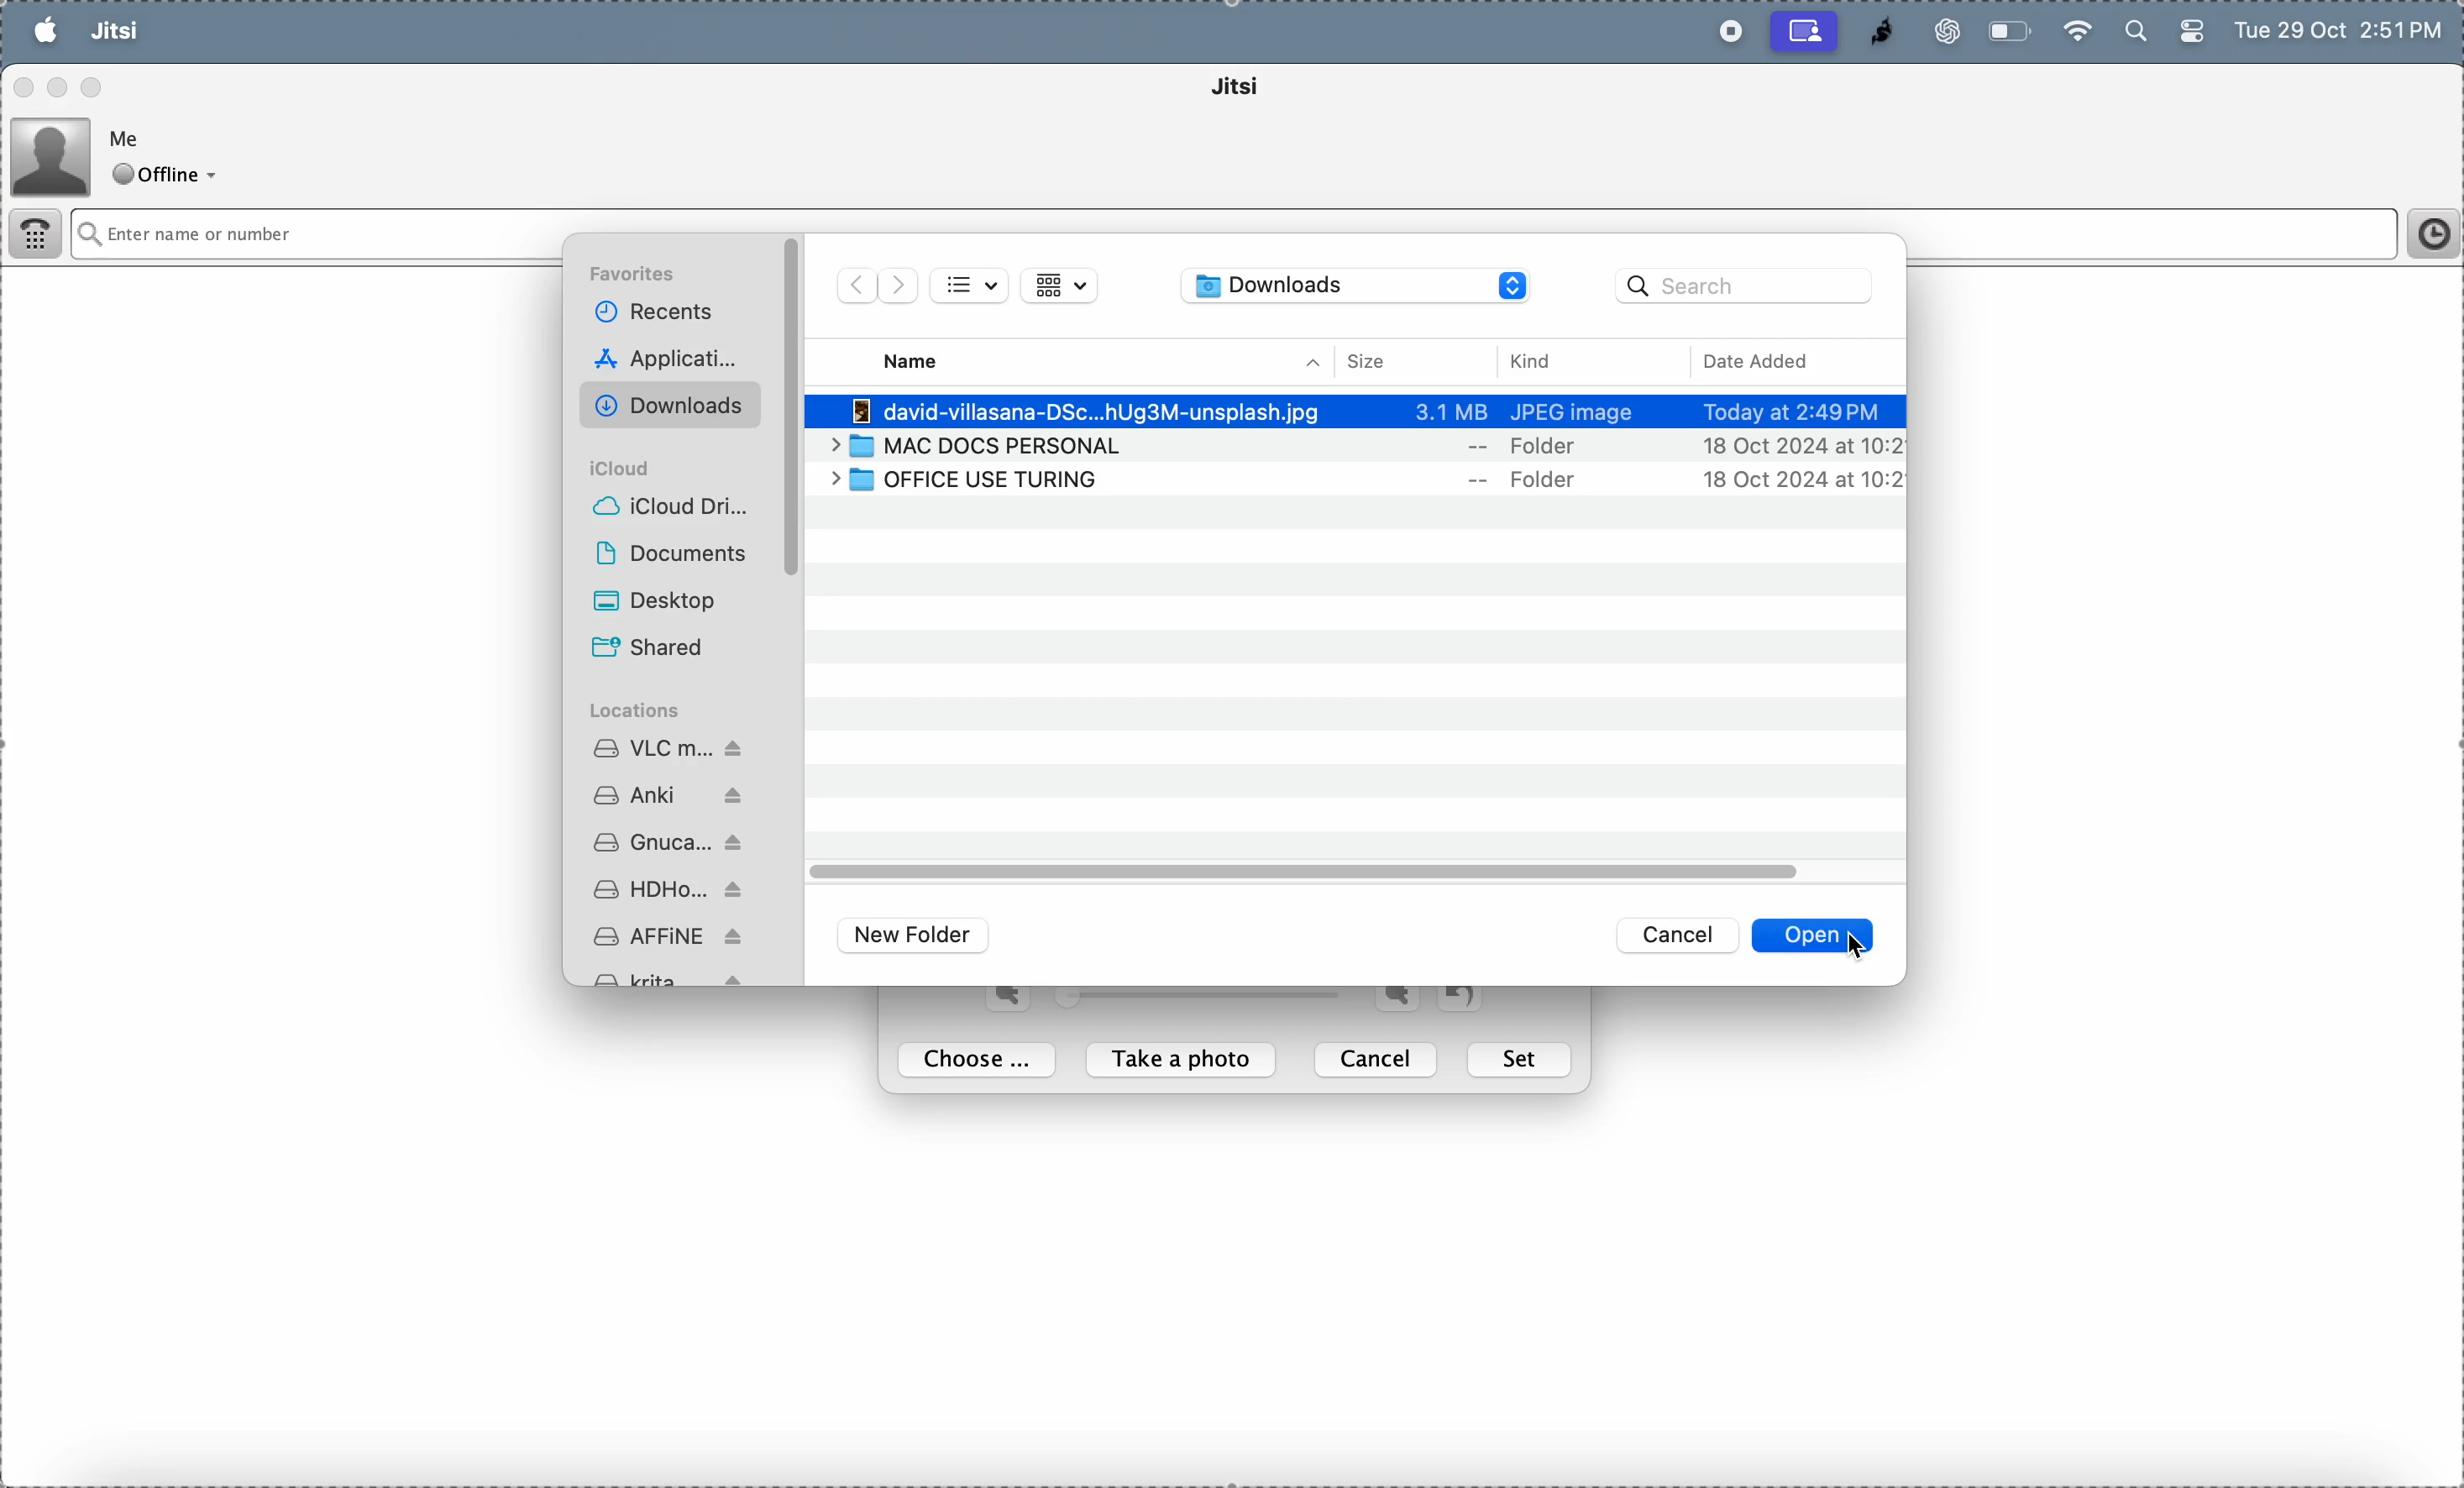  What do you see at coordinates (2012, 31) in the screenshot?
I see `battery` at bounding box center [2012, 31].